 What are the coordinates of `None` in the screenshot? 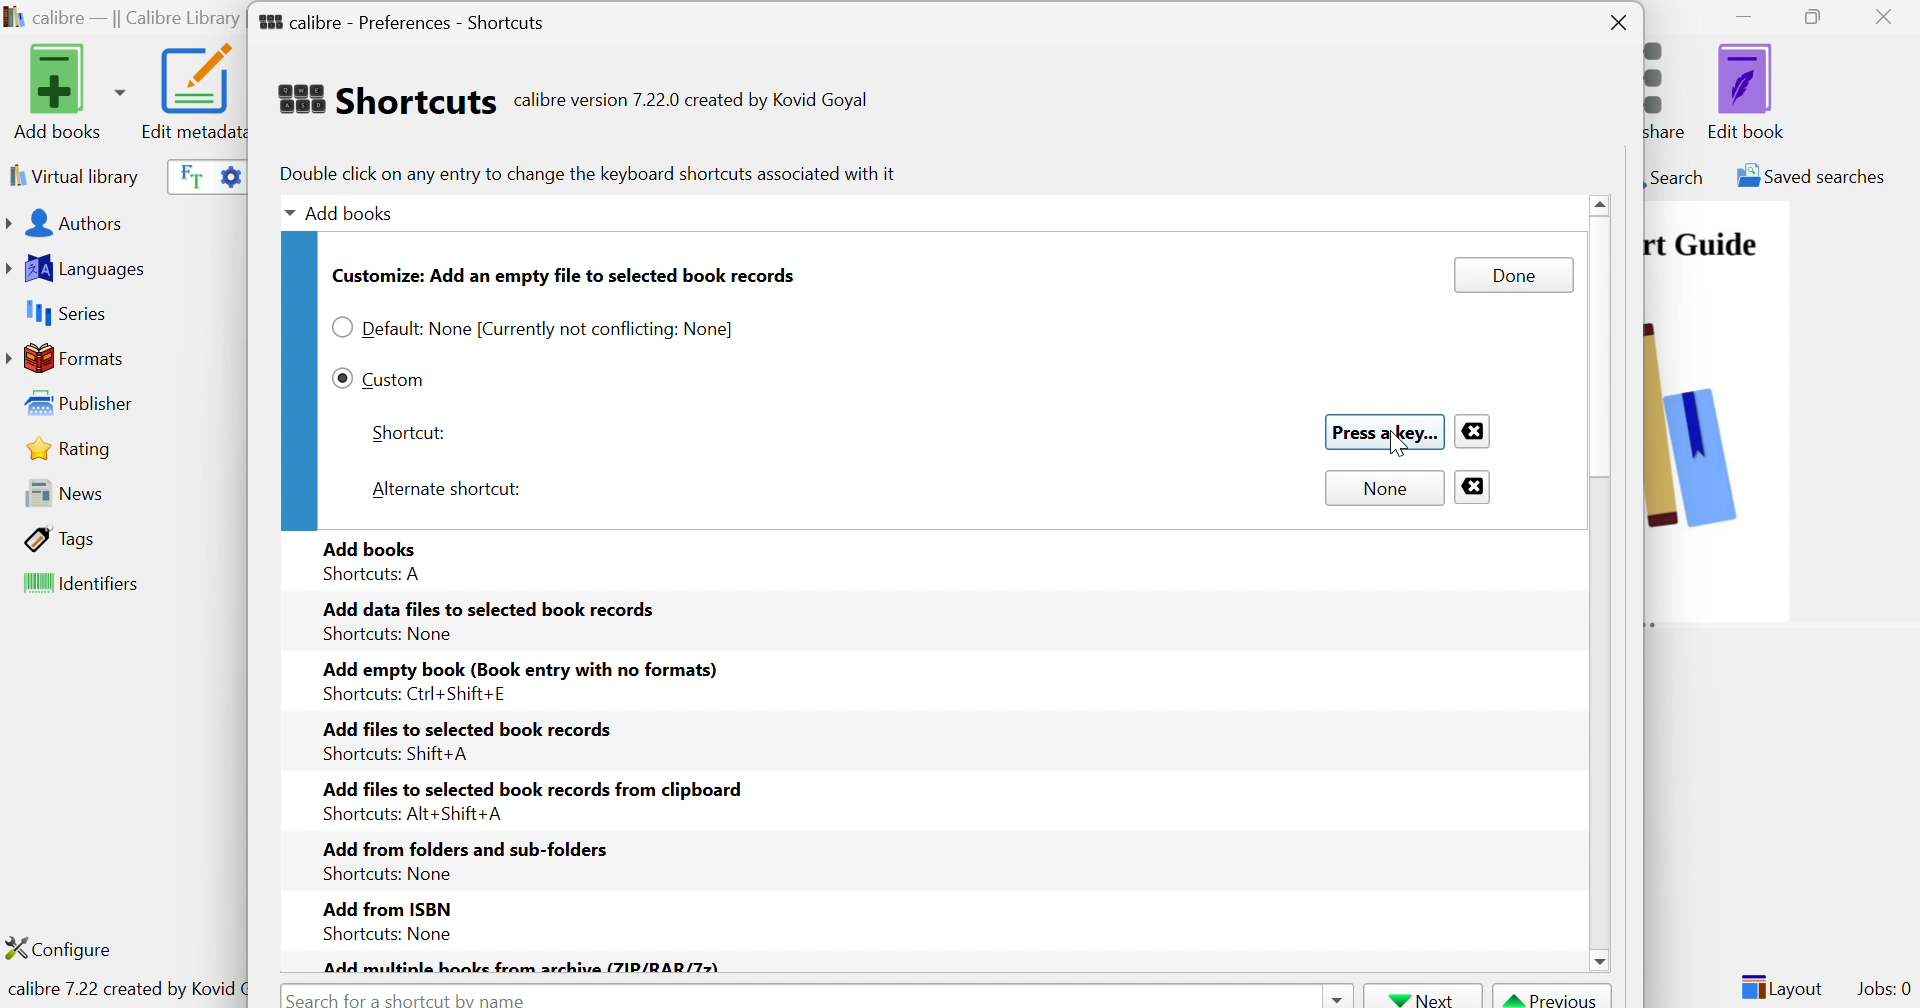 It's located at (1385, 489).